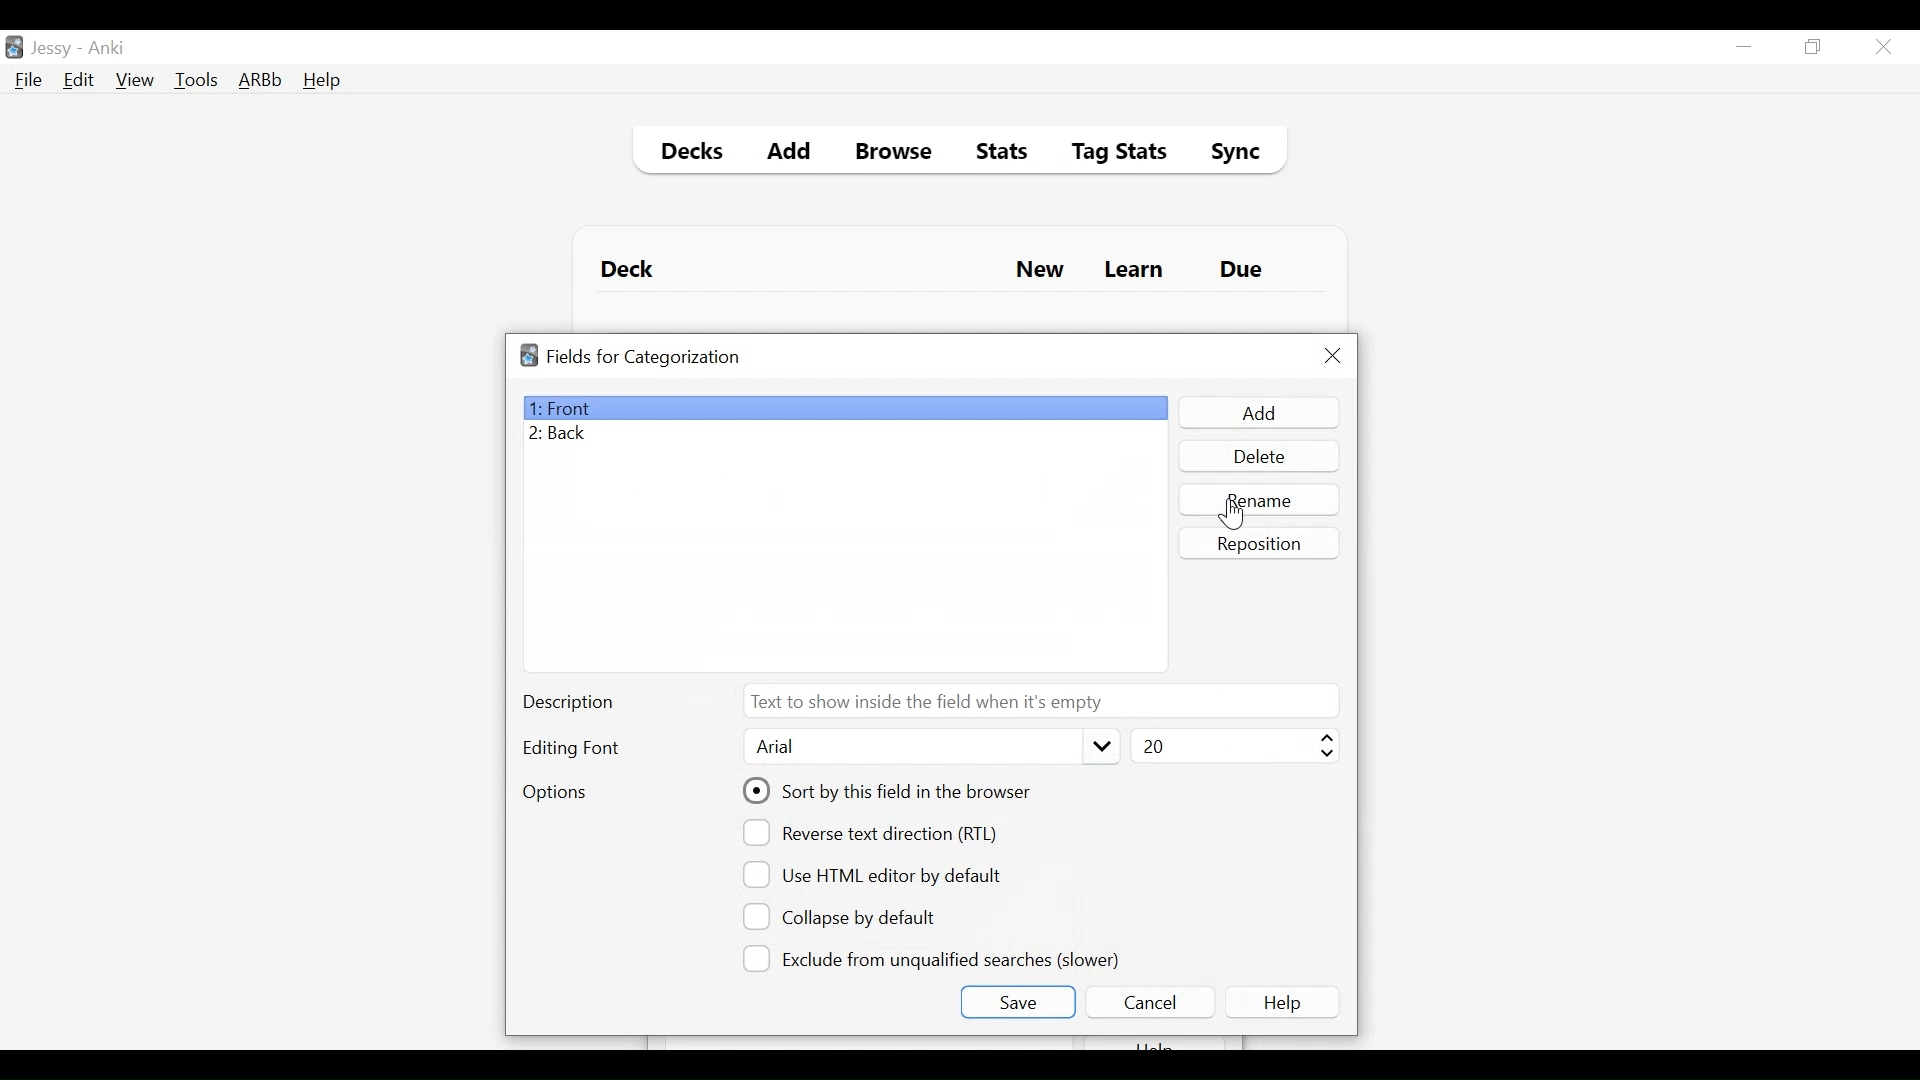 This screenshot has width=1920, height=1080. I want to click on Restore, so click(1814, 48).